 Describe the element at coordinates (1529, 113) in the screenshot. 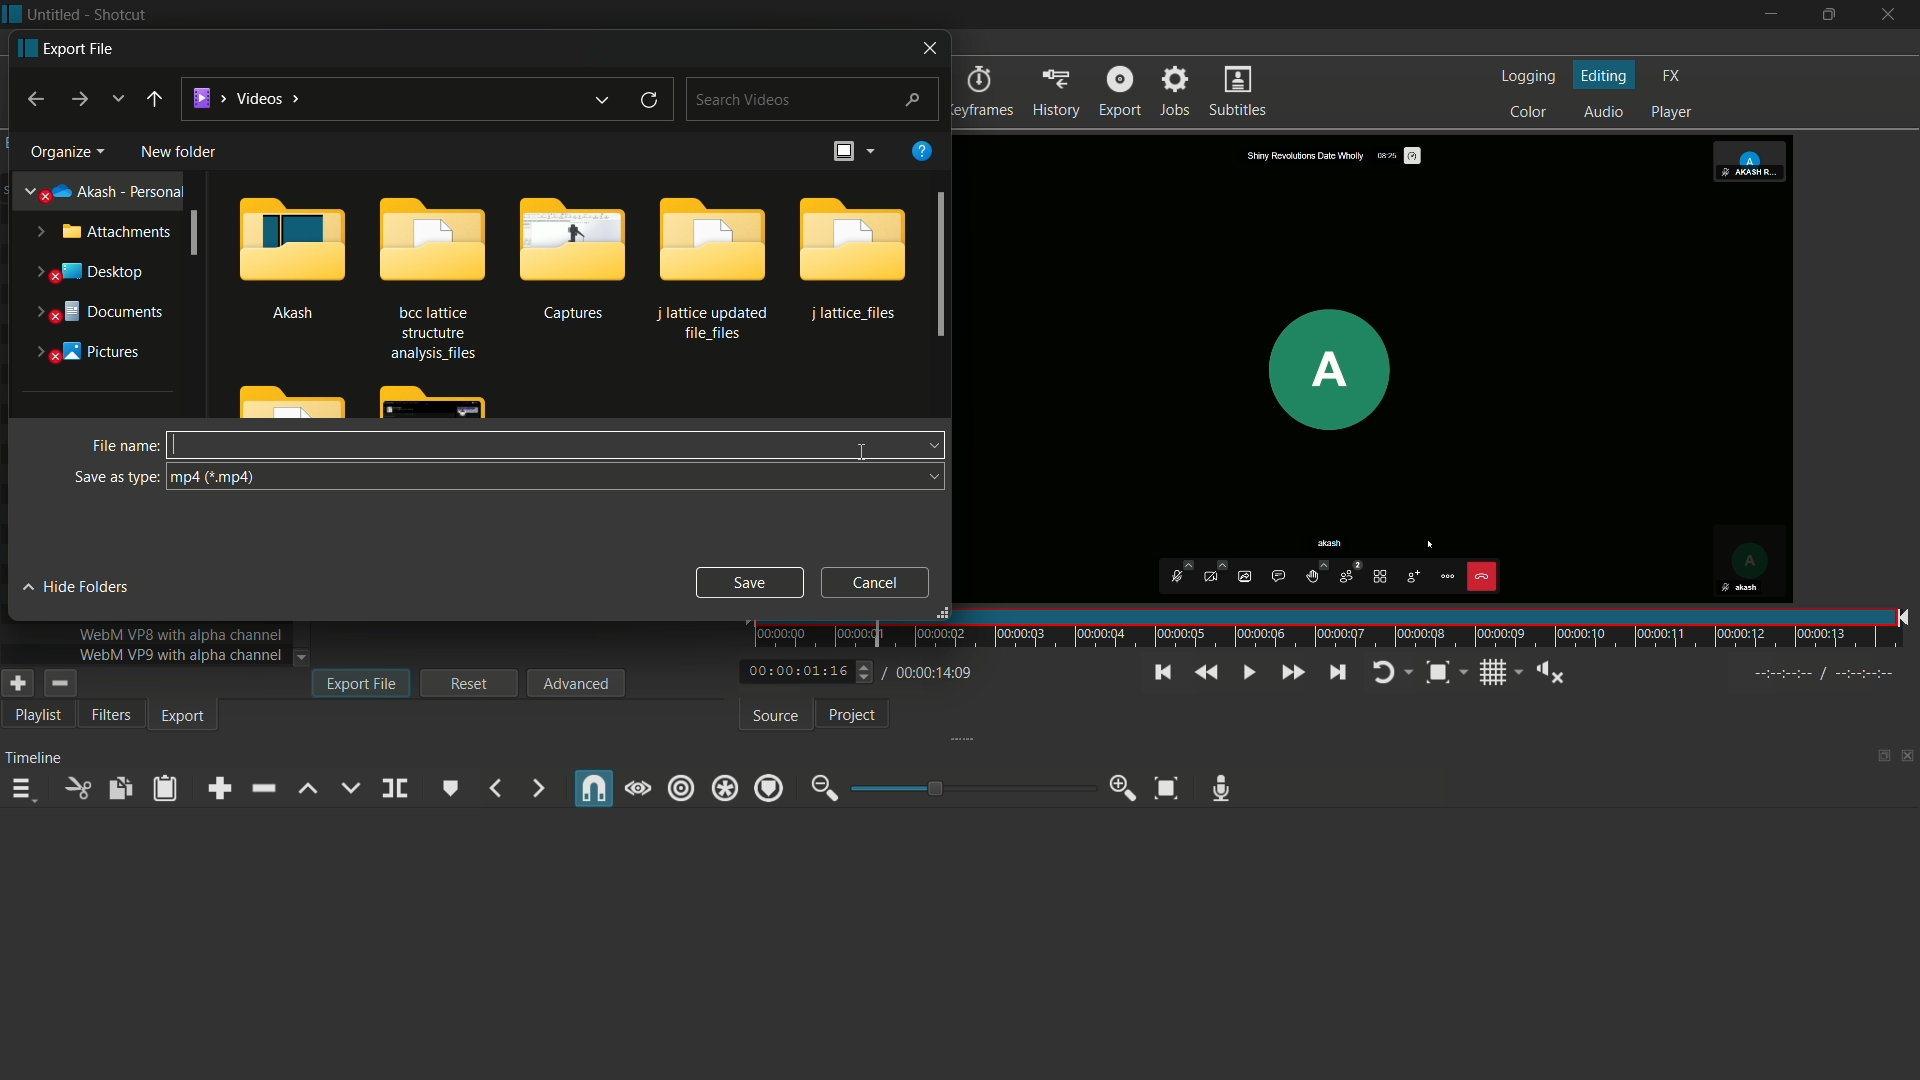

I see `color` at that location.